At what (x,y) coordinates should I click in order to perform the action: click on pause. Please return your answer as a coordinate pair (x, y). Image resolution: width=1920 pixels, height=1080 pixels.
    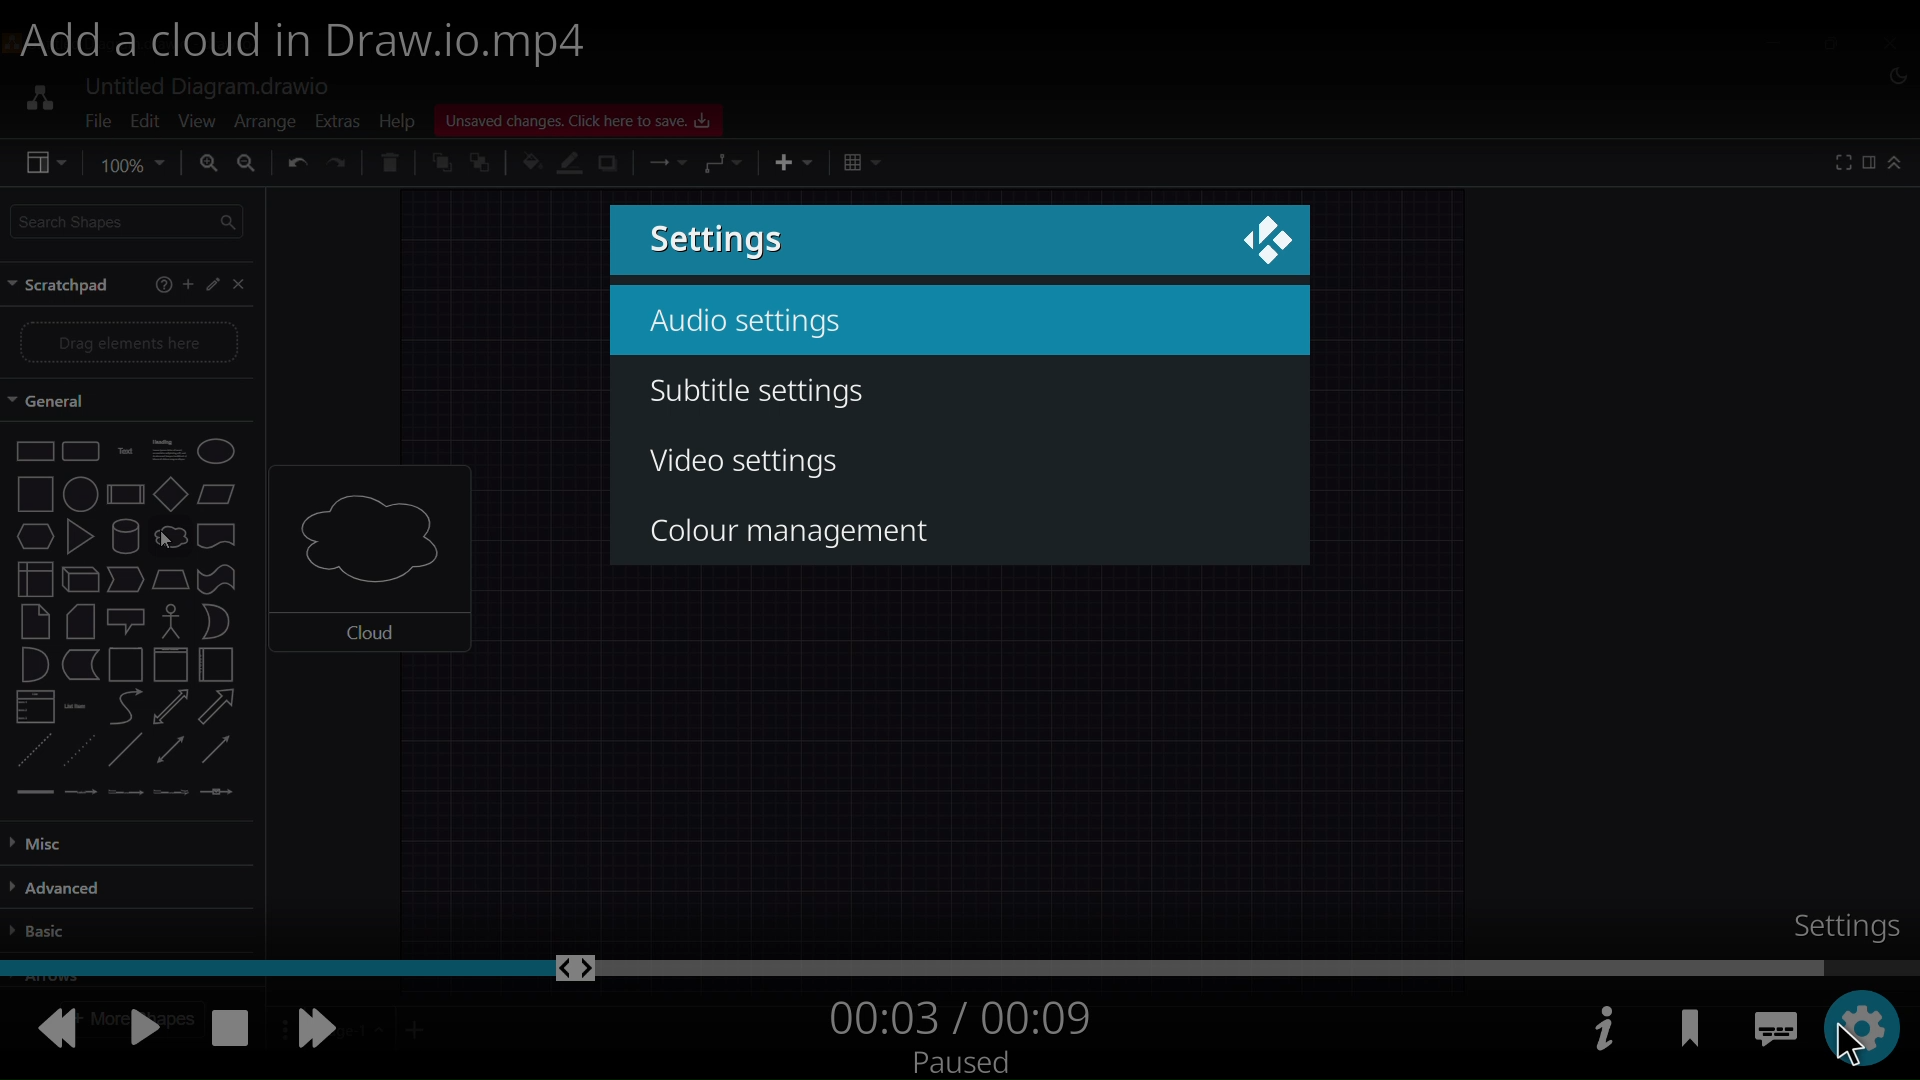
    Looking at the image, I should click on (137, 1028).